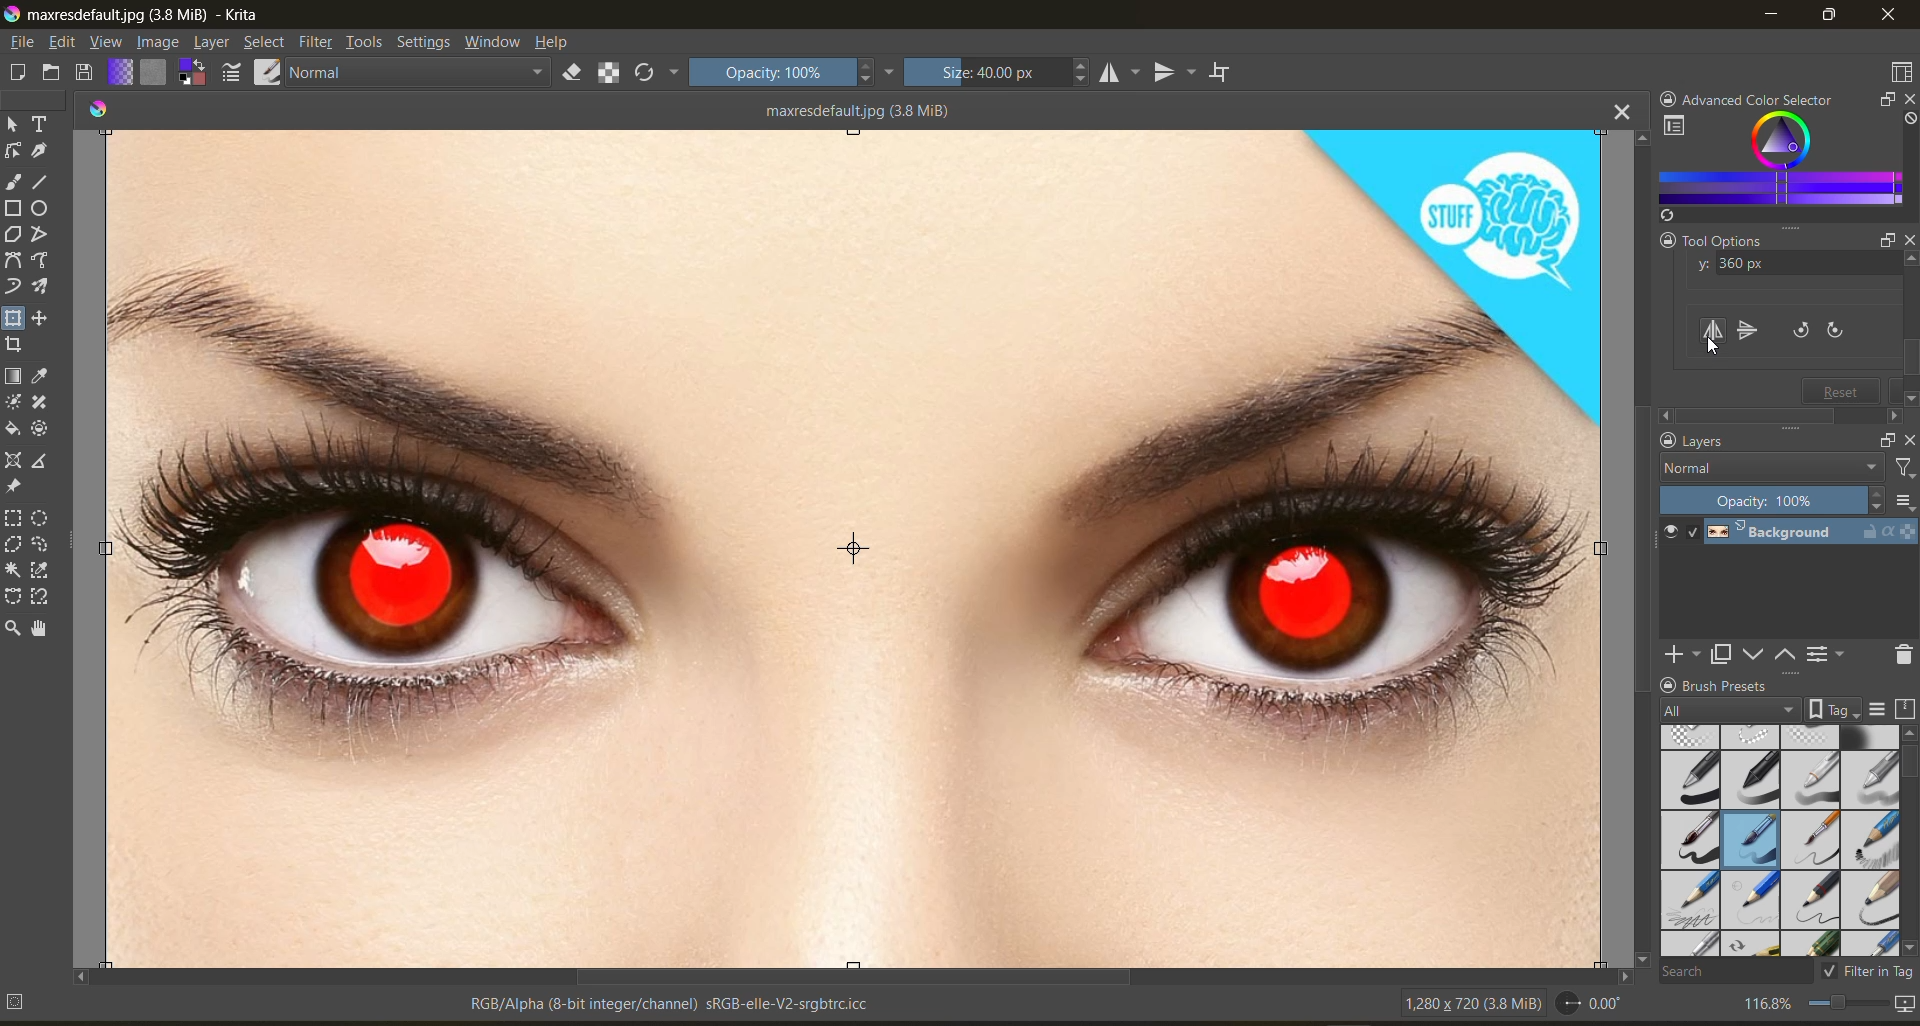 This screenshot has width=1920, height=1026. Describe the element at coordinates (557, 43) in the screenshot. I see `help` at that location.